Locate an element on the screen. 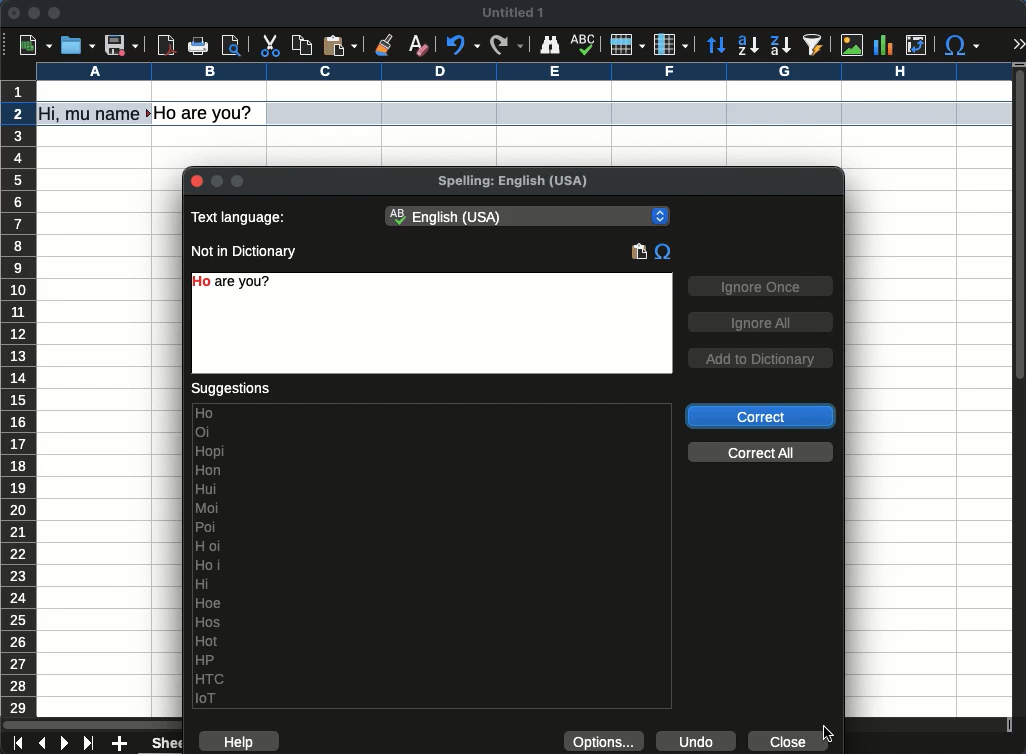  redo is located at coordinates (507, 46).